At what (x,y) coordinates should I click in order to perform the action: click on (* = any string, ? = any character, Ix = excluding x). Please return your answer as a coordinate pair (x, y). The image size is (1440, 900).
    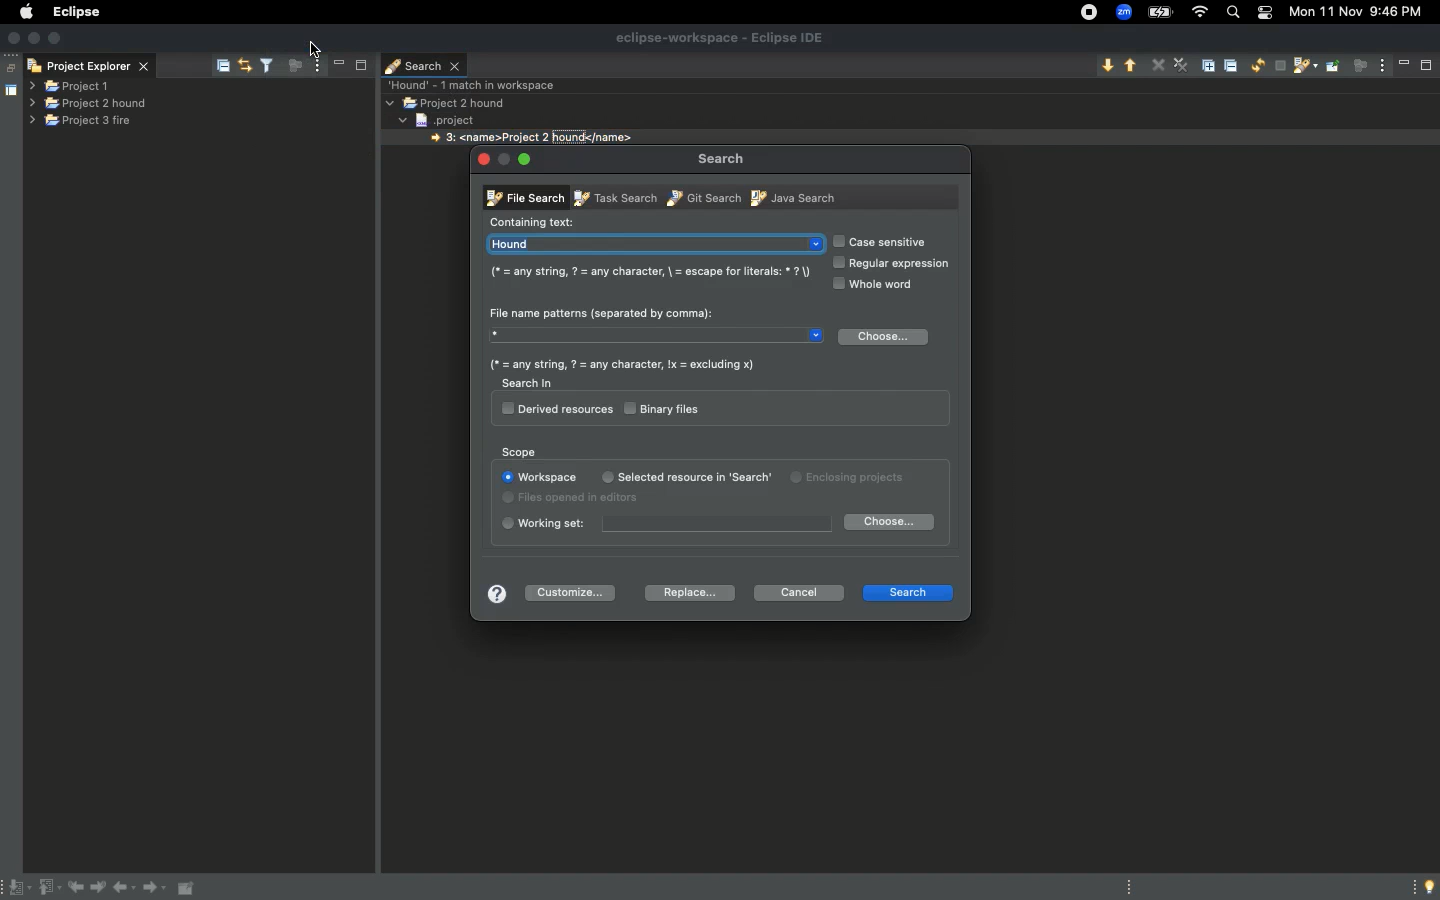
    Looking at the image, I should click on (622, 364).